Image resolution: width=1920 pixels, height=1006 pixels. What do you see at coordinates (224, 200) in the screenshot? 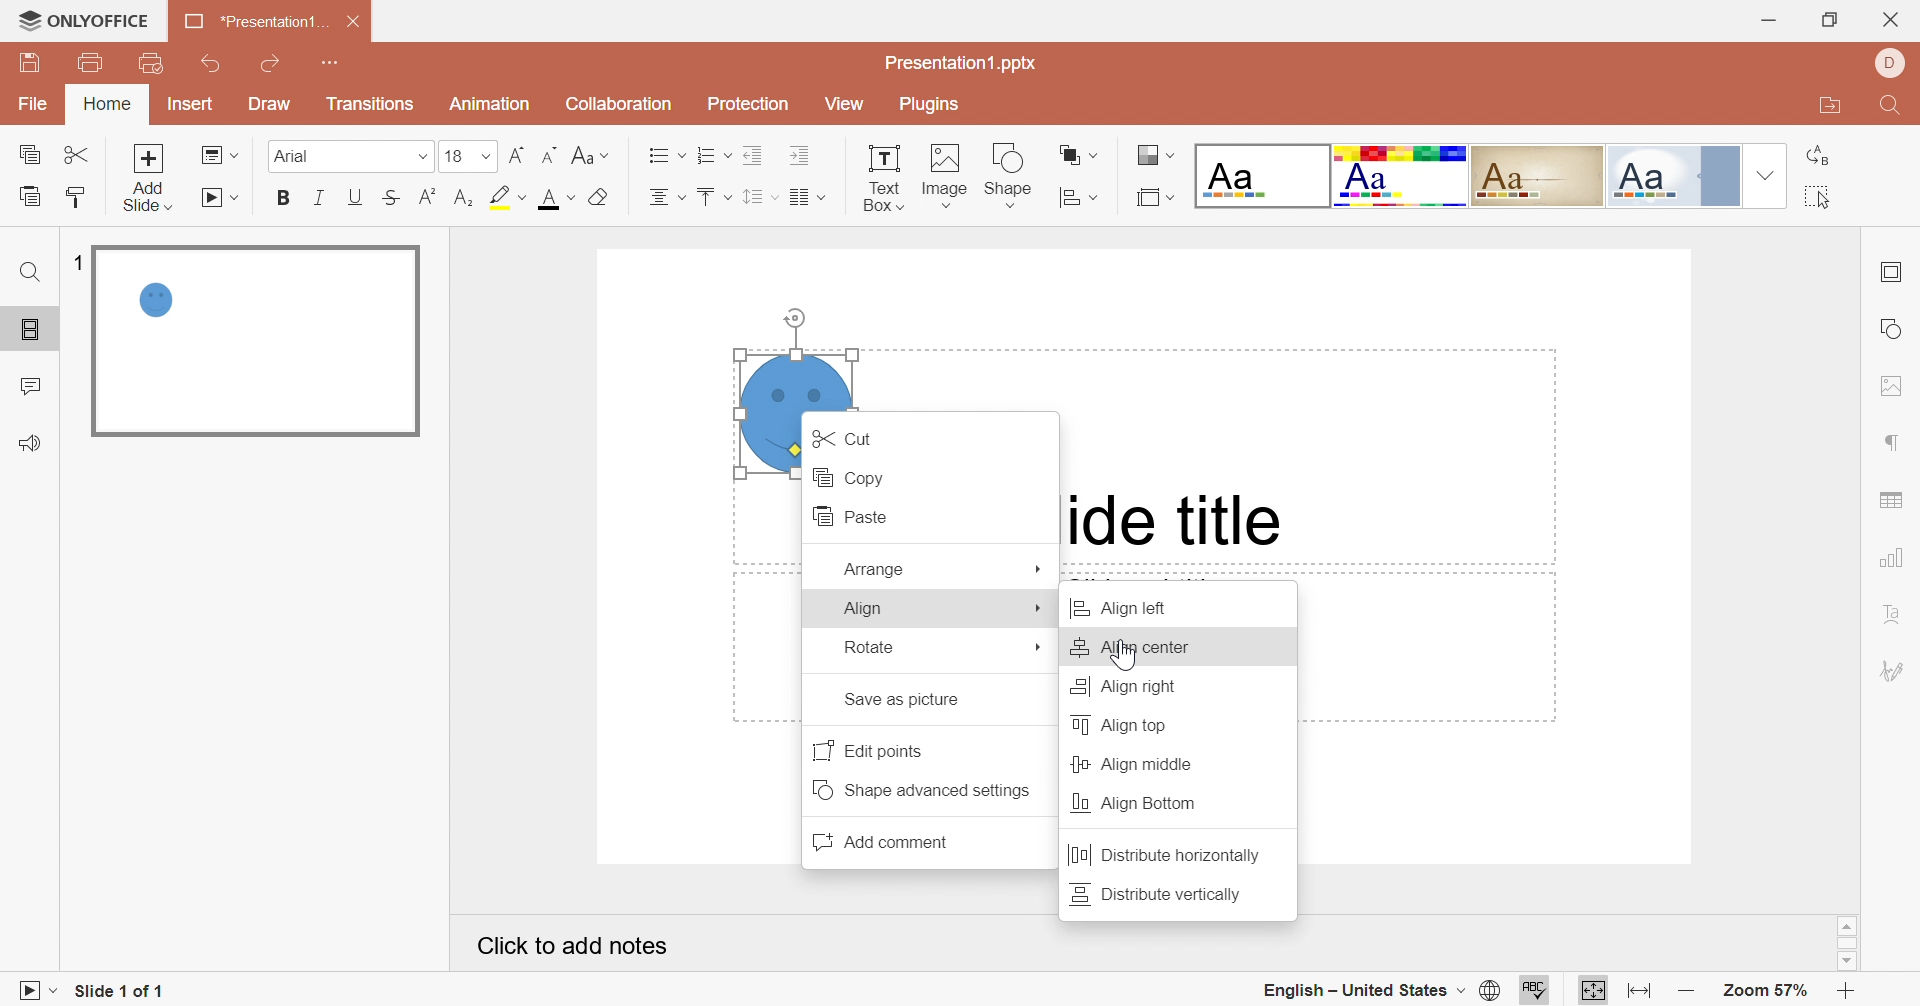
I see `Start slideshow` at bounding box center [224, 200].